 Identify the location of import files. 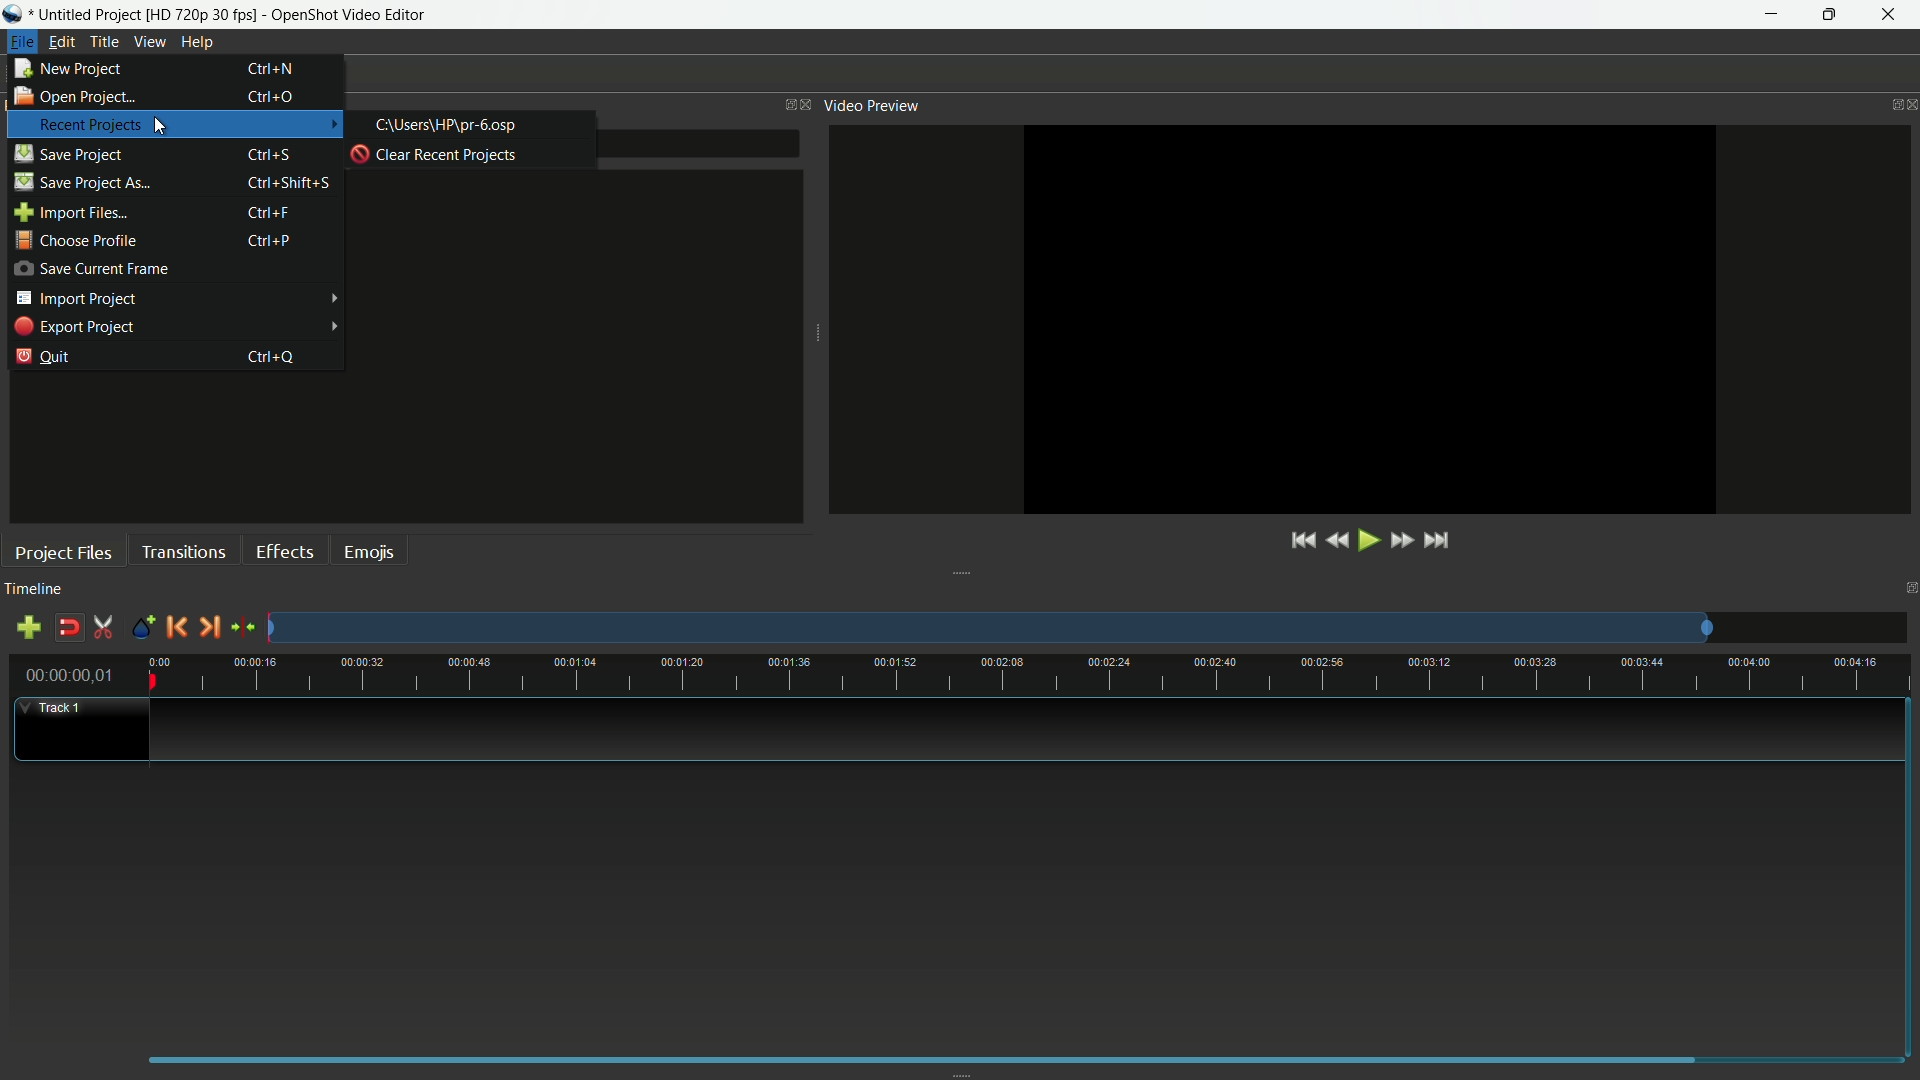
(71, 213).